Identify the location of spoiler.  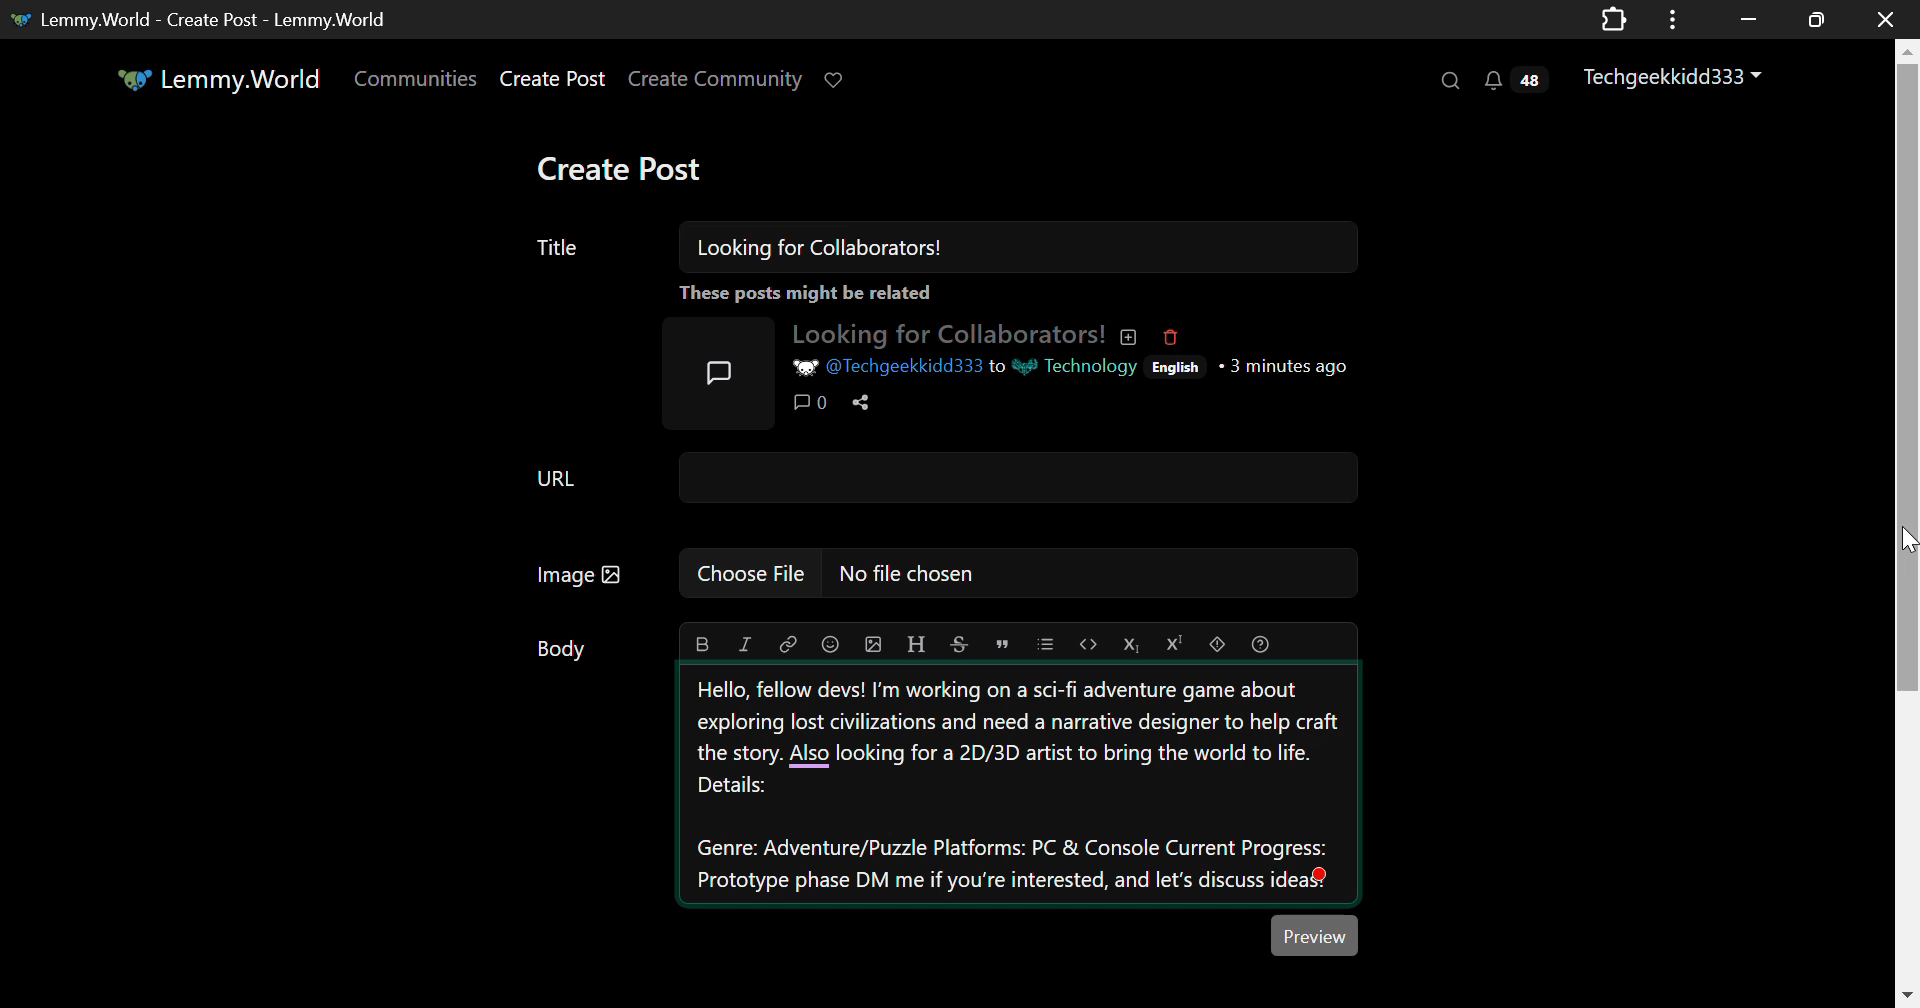
(1216, 643).